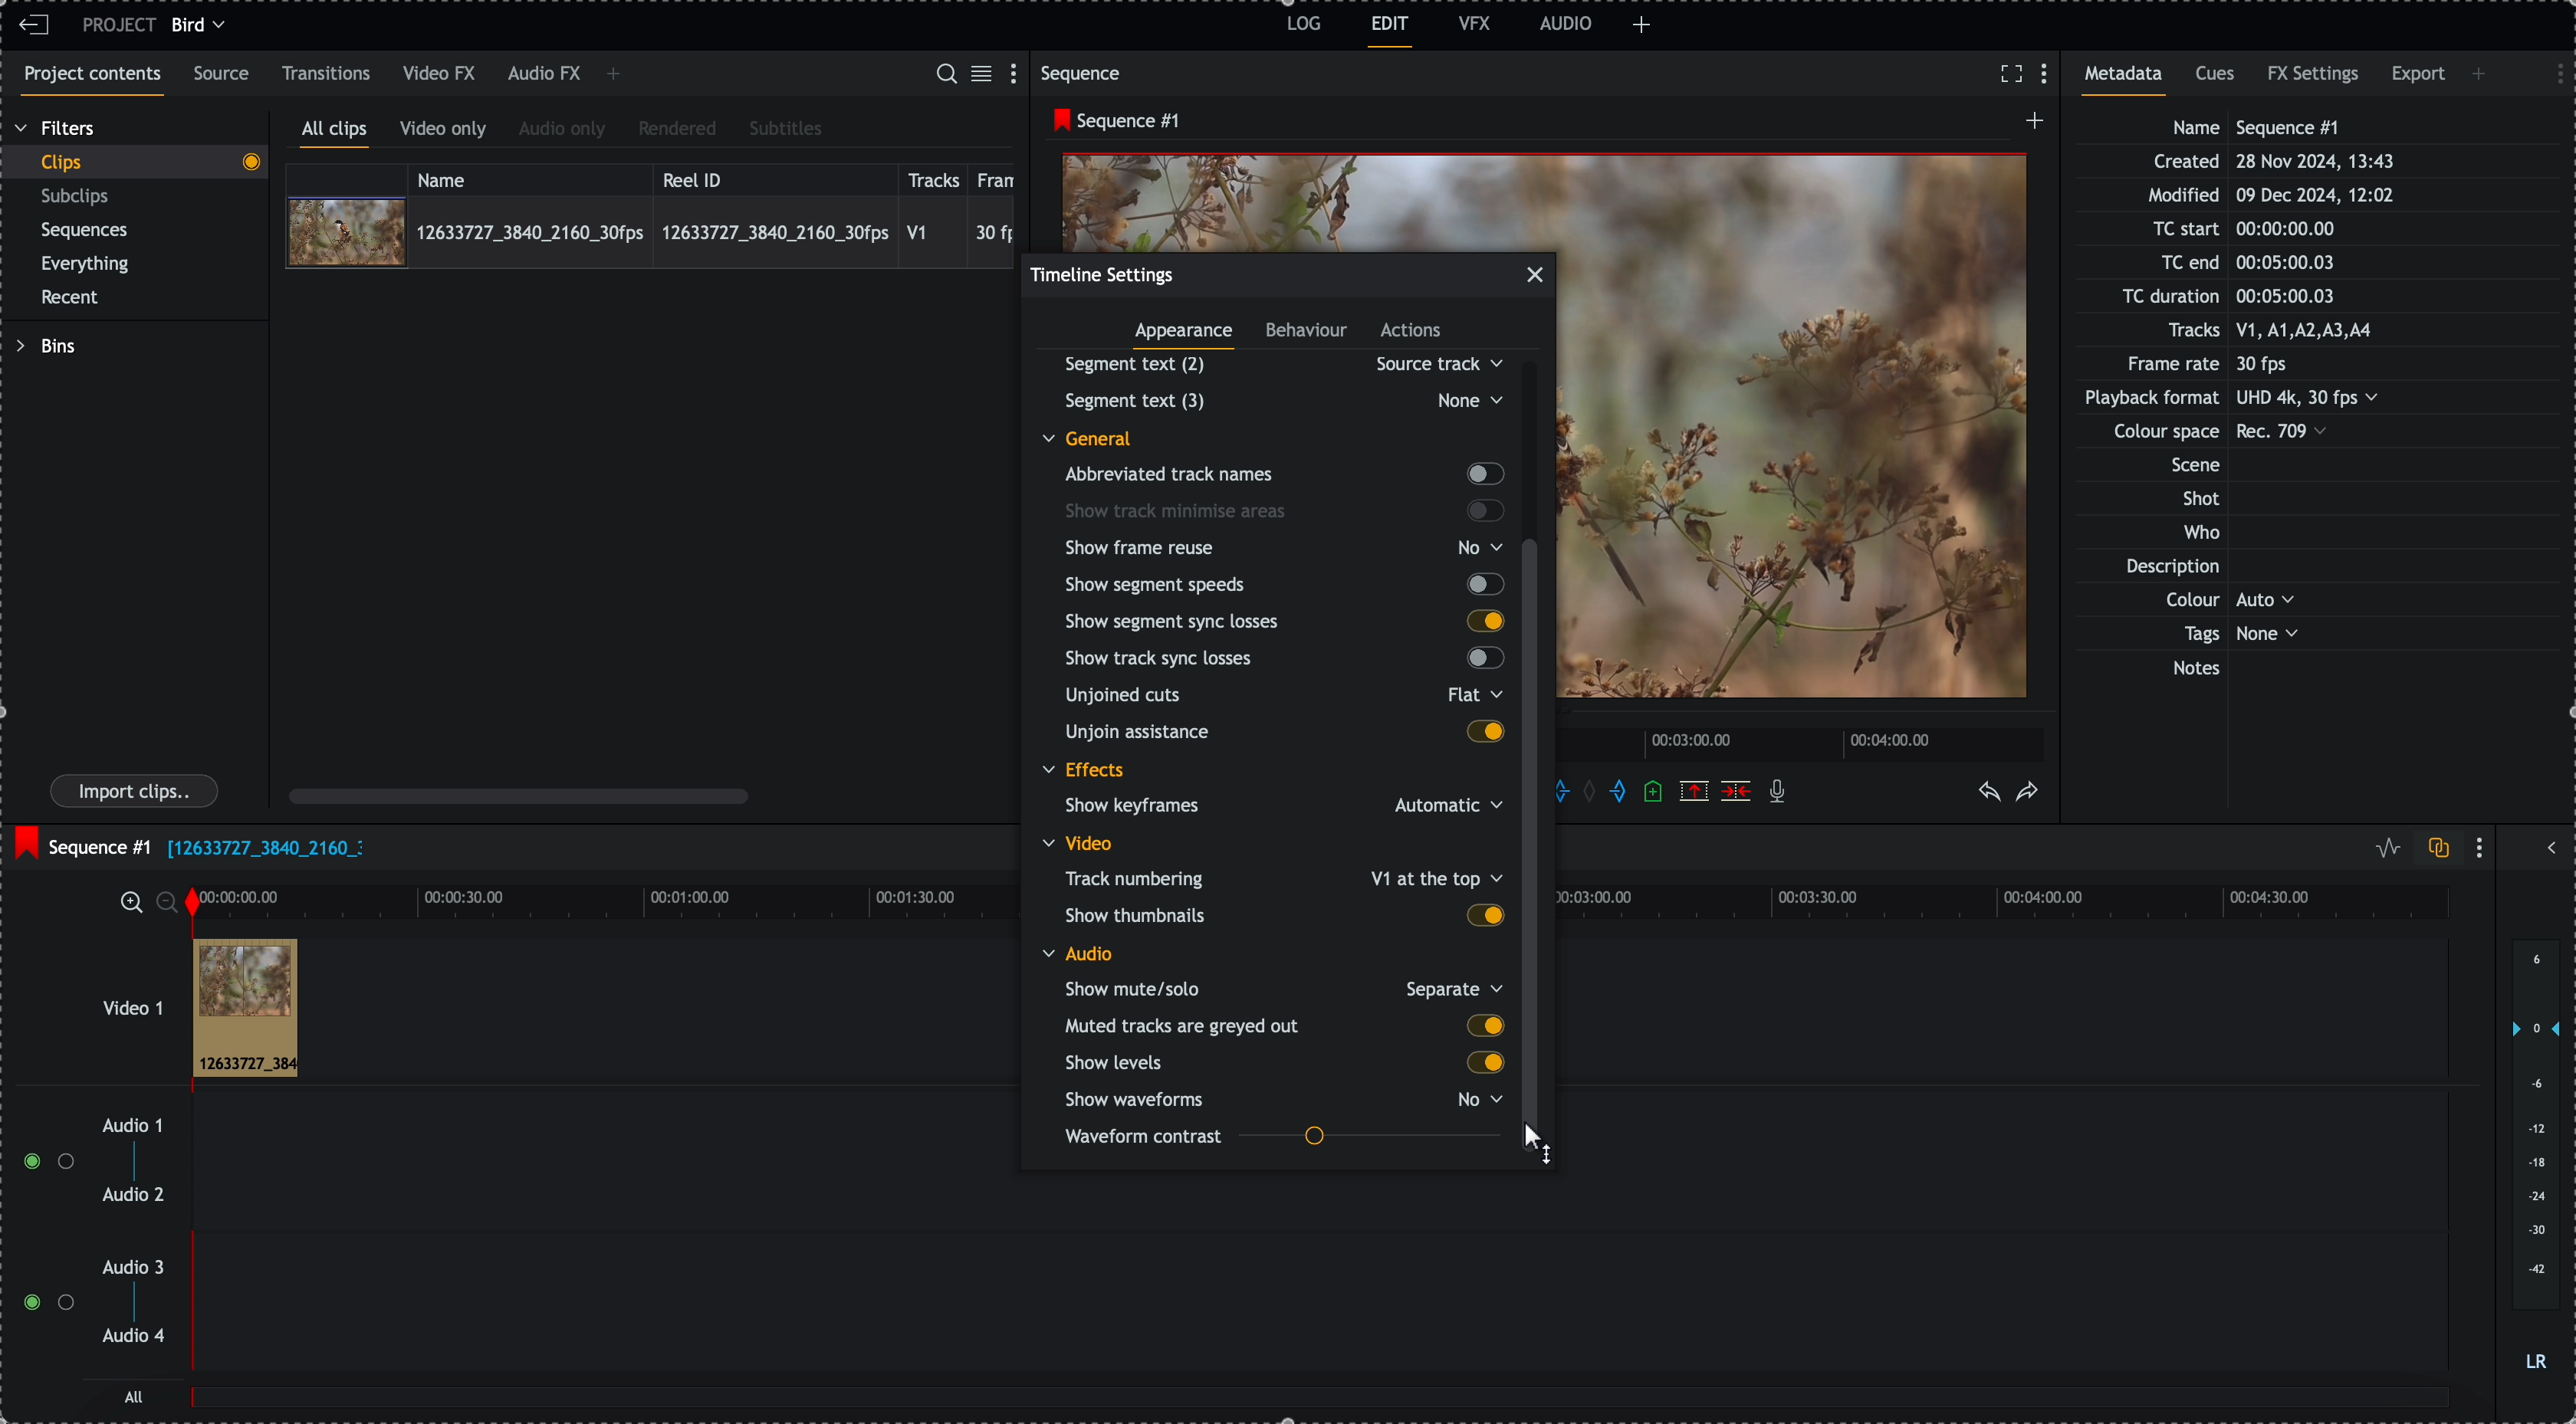 The height and width of the screenshot is (1424, 2576). I want to click on VFX, so click(1475, 23).